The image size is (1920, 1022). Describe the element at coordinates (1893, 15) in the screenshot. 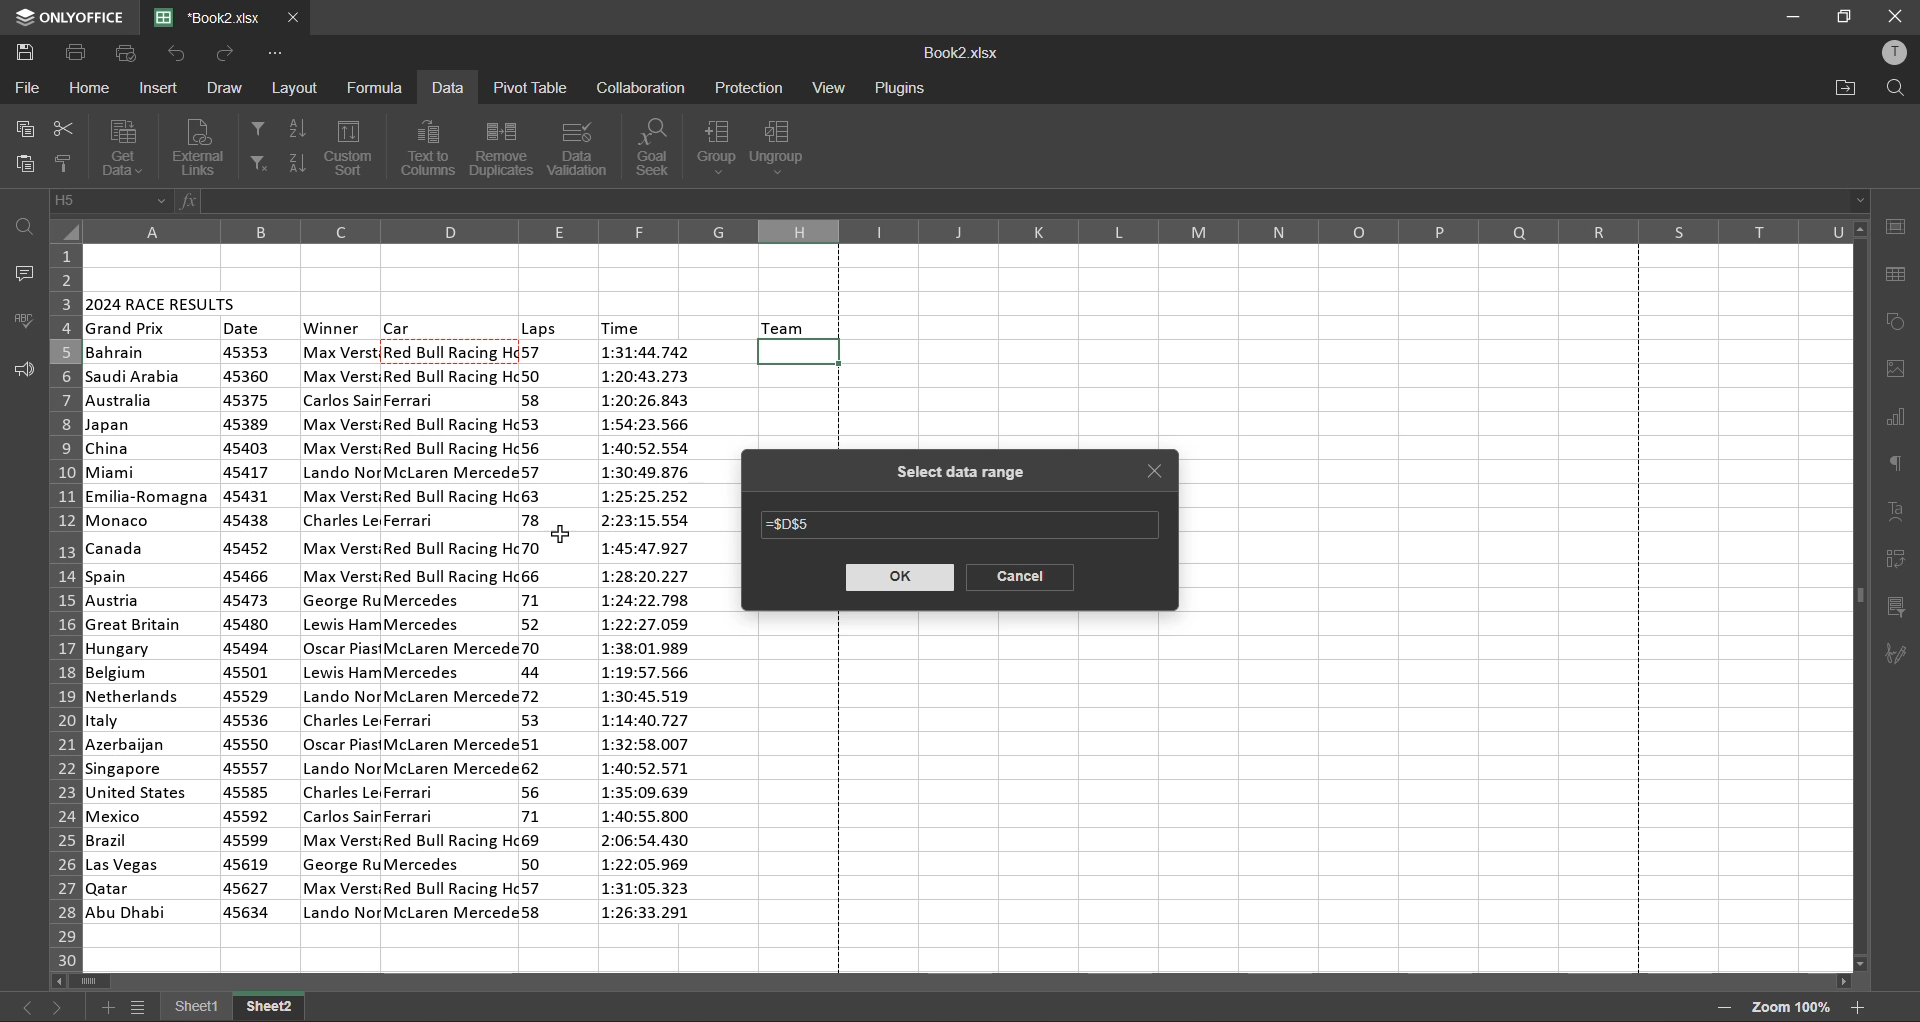

I see `close` at that location.